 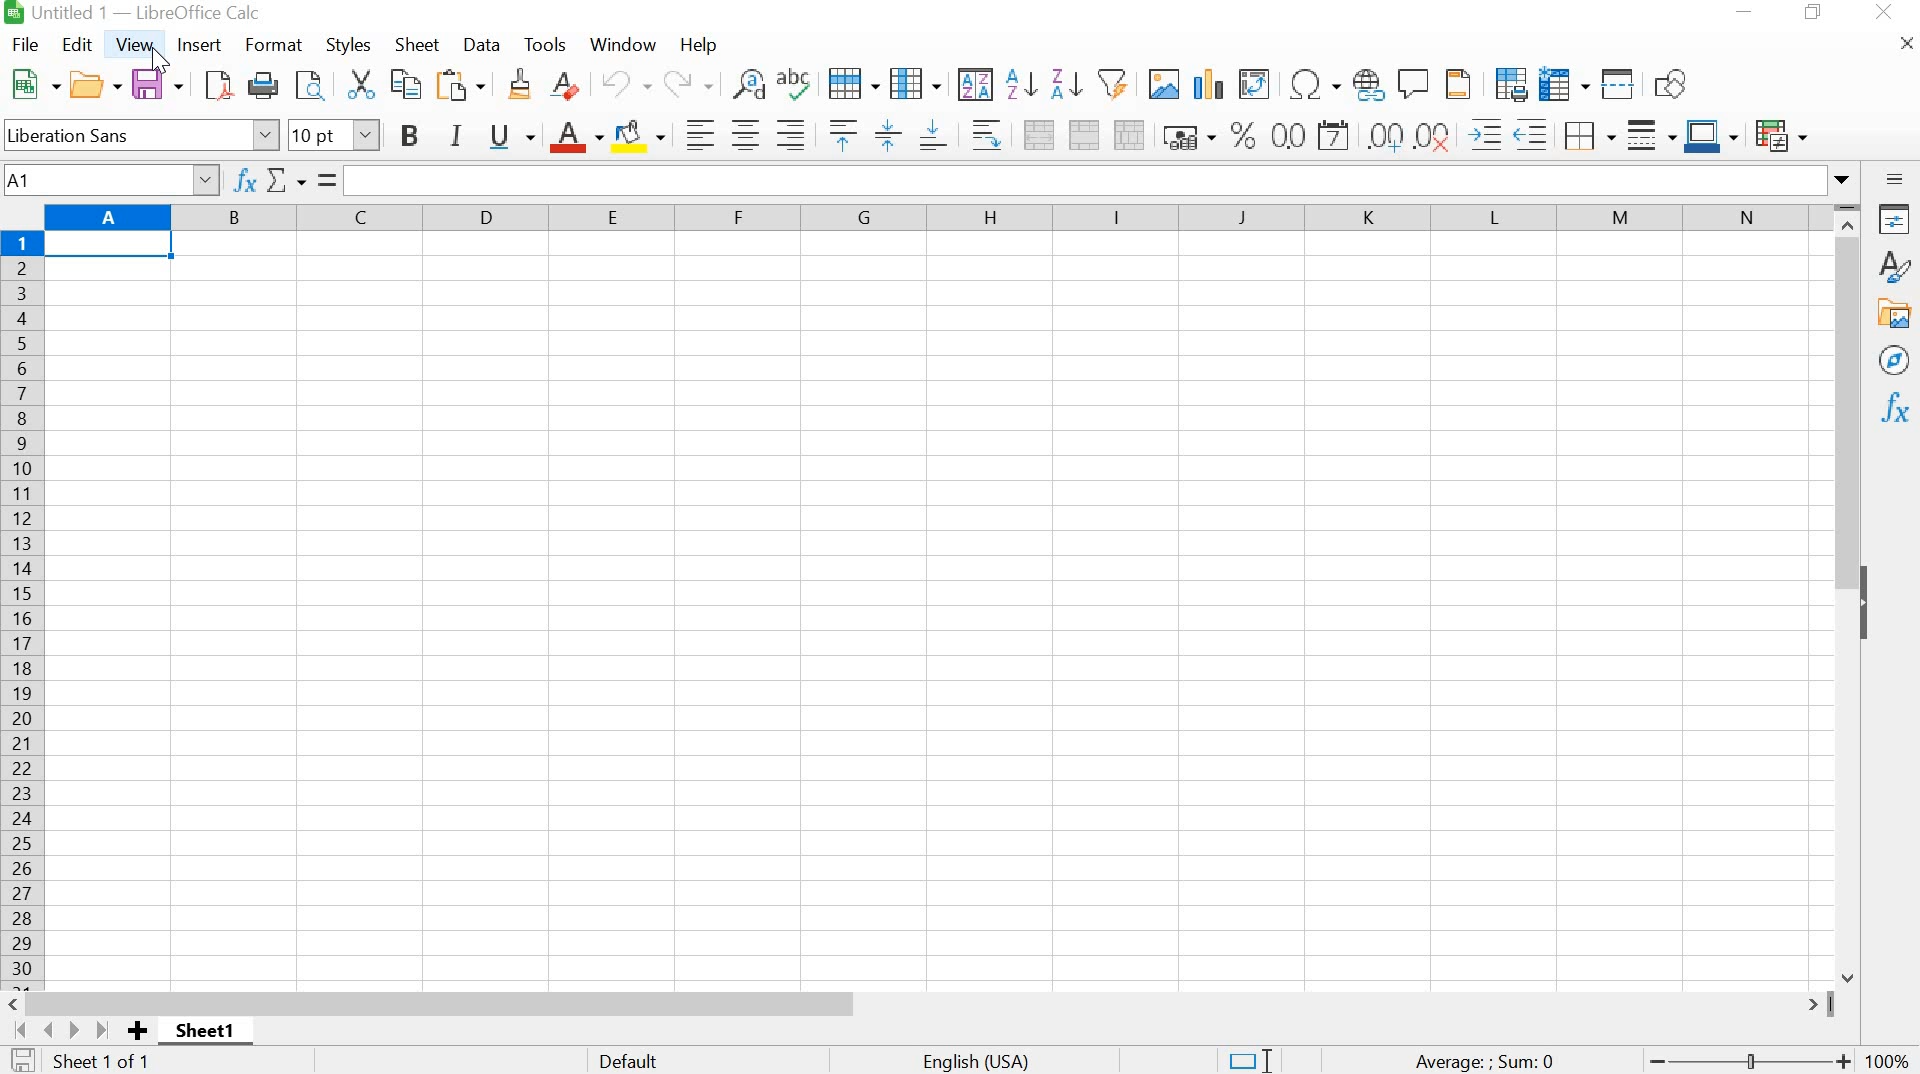 What do you see at coordinates (79, 45) in the screenshot?
I see `EDIT` at bounding box center [79, 45].